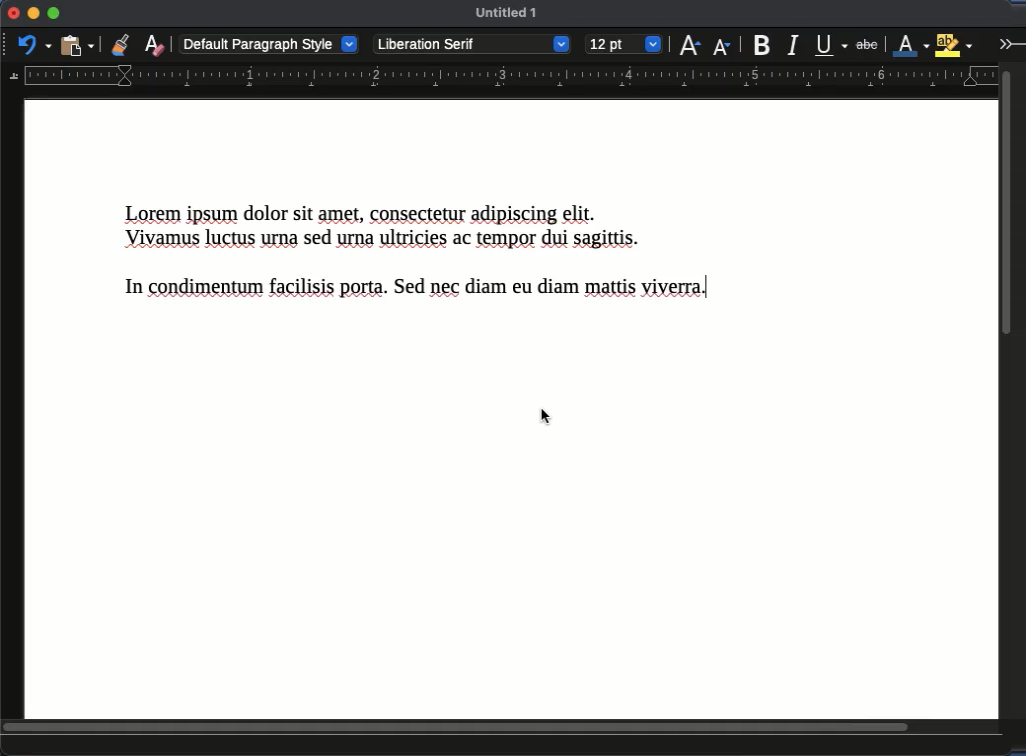 The width and height of the screenshot is (1026, 756). I want to click on 12 pt, so click(624, 45).